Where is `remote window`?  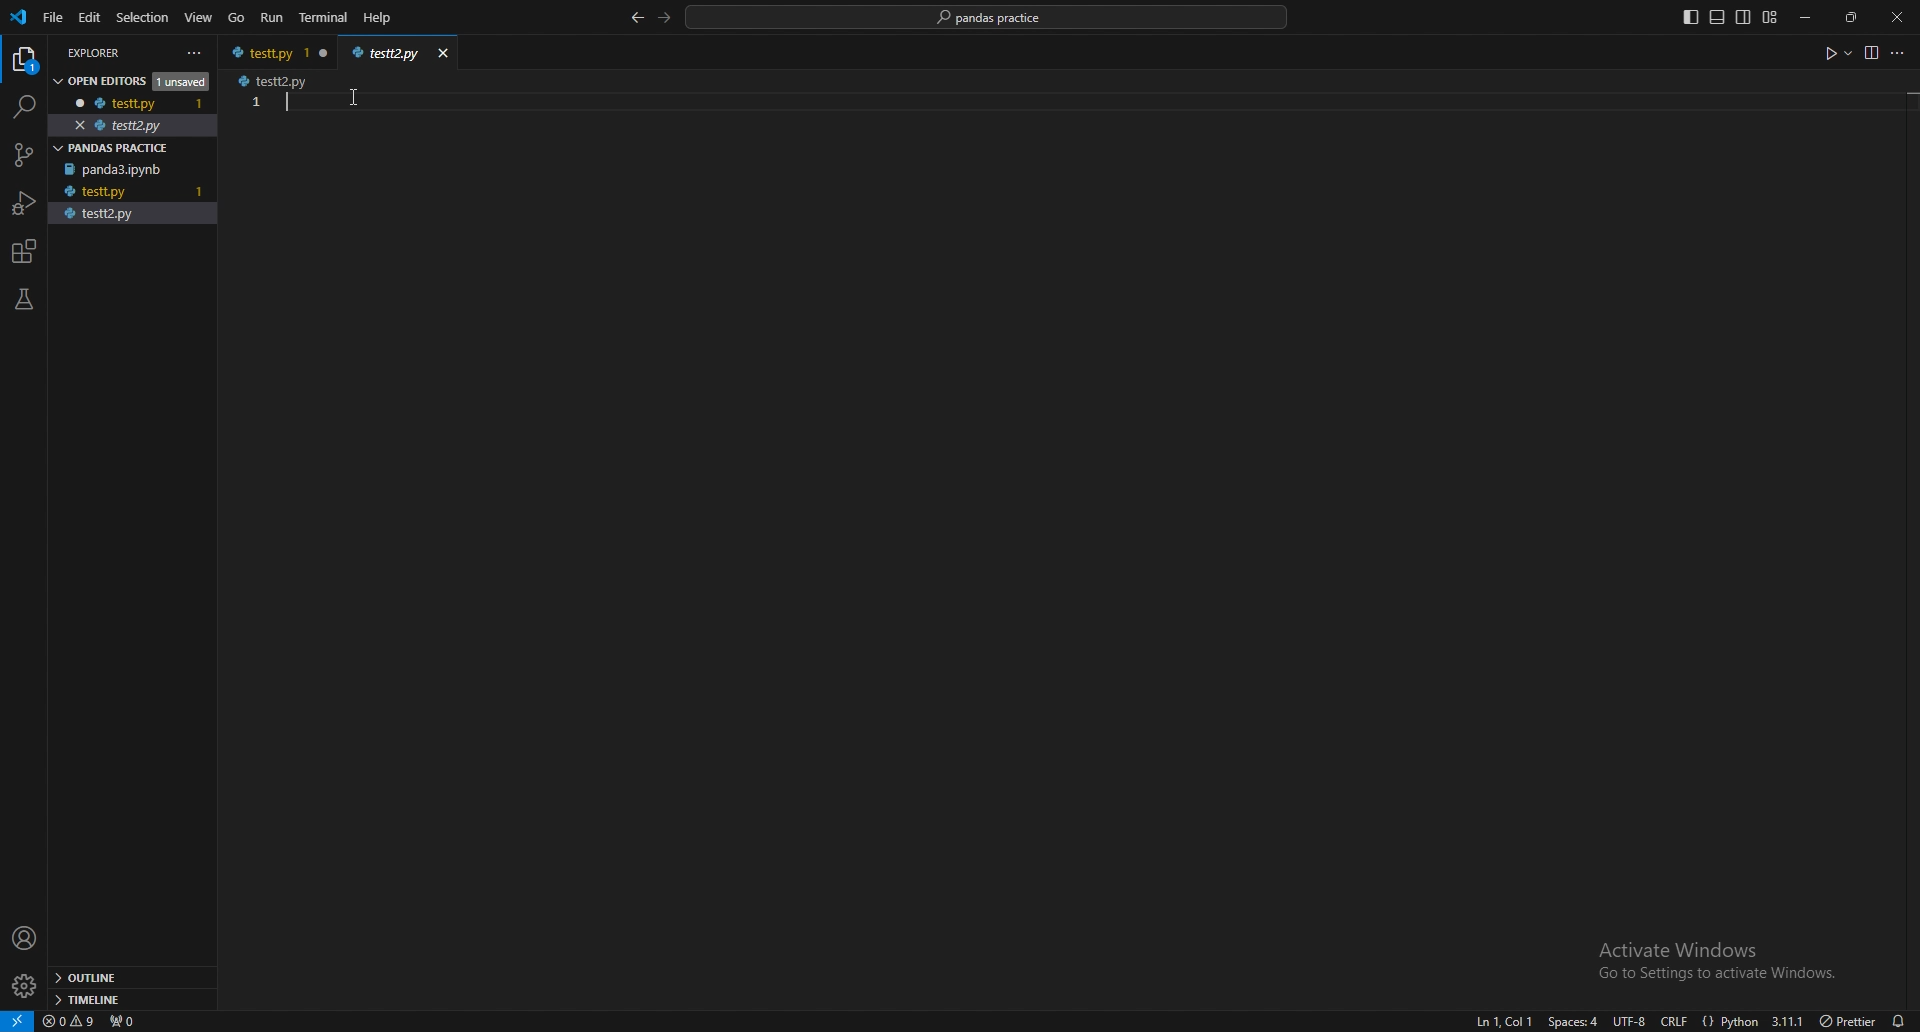 remote window is located at coordinates (17, 1020).